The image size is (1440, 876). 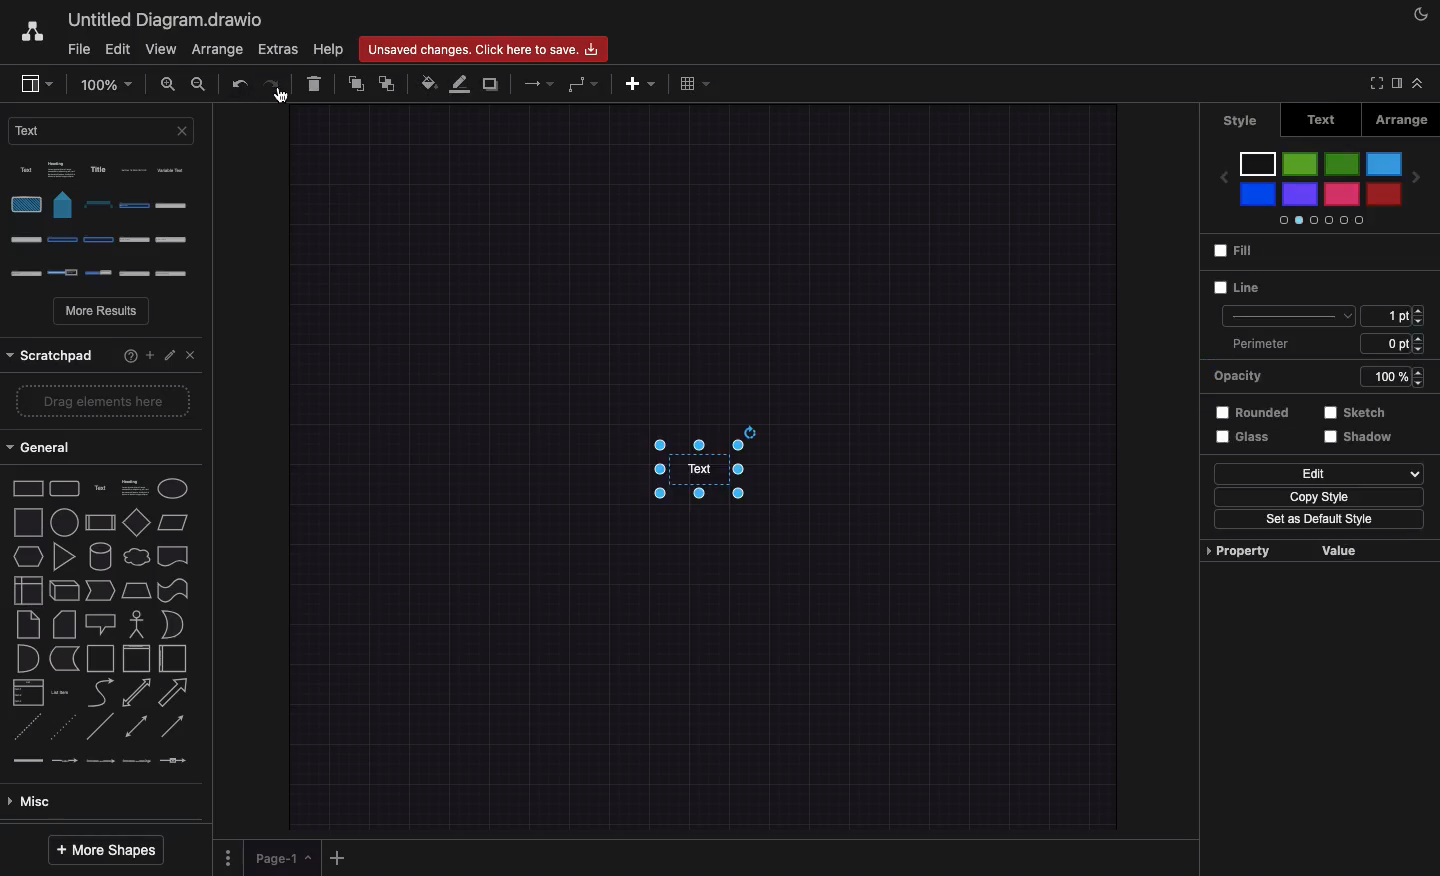 What do you see at coordinates (1395, 84) in the screenshot?
I see `Sidebar` at bounding box center [1395, 84].